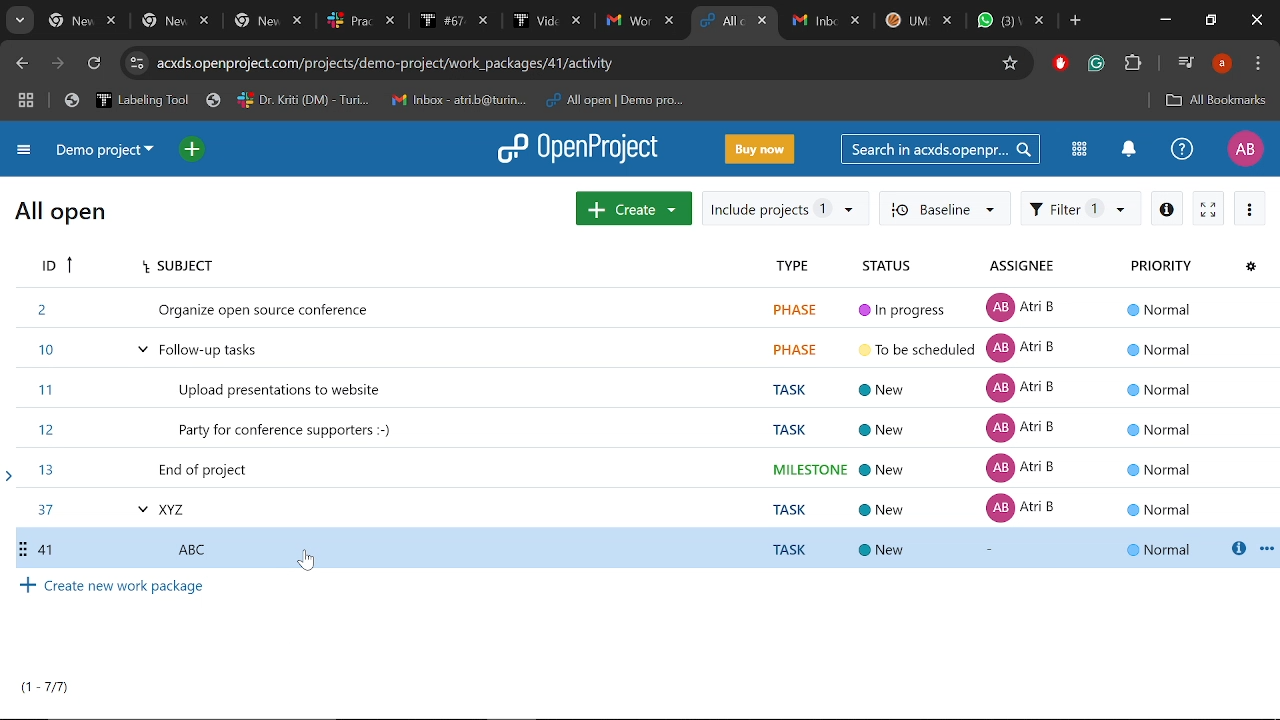 The image size is (1280, 720). Describe the element at coordinates (26, 102) in the screenshot. I see `Tab groups` at that location.